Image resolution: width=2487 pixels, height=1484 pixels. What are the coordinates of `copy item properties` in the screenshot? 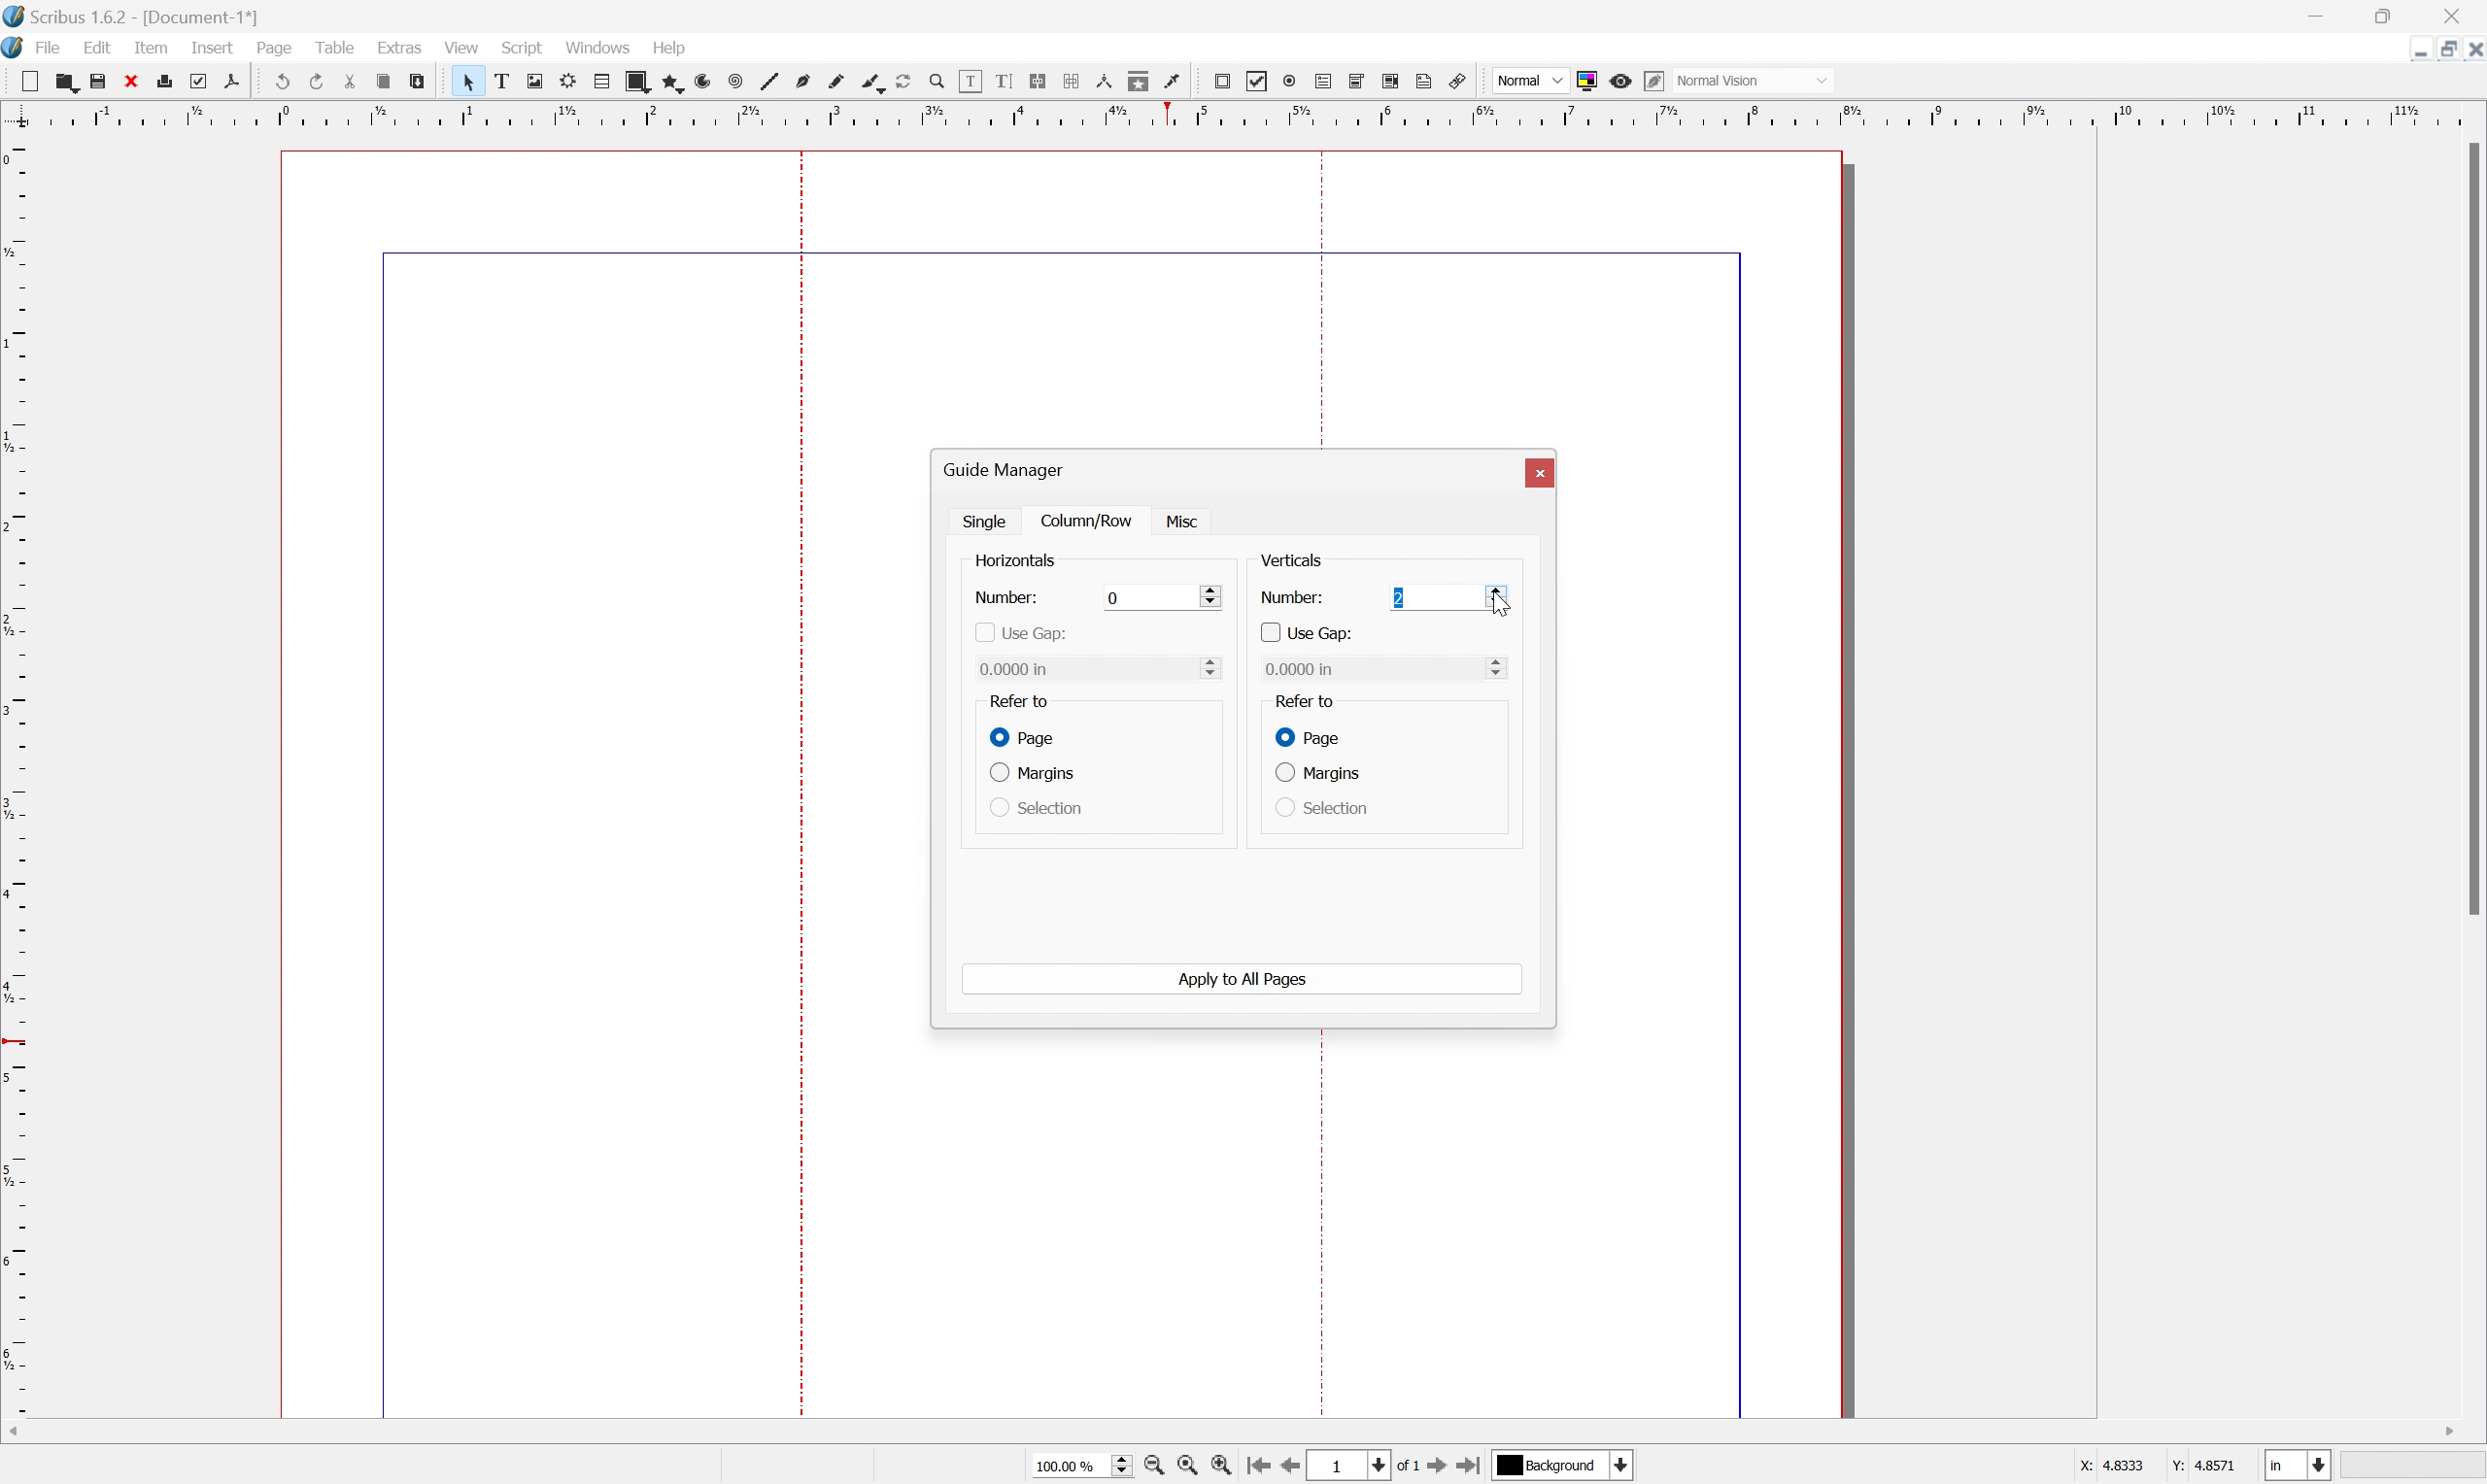 It's located at (1139, 81).